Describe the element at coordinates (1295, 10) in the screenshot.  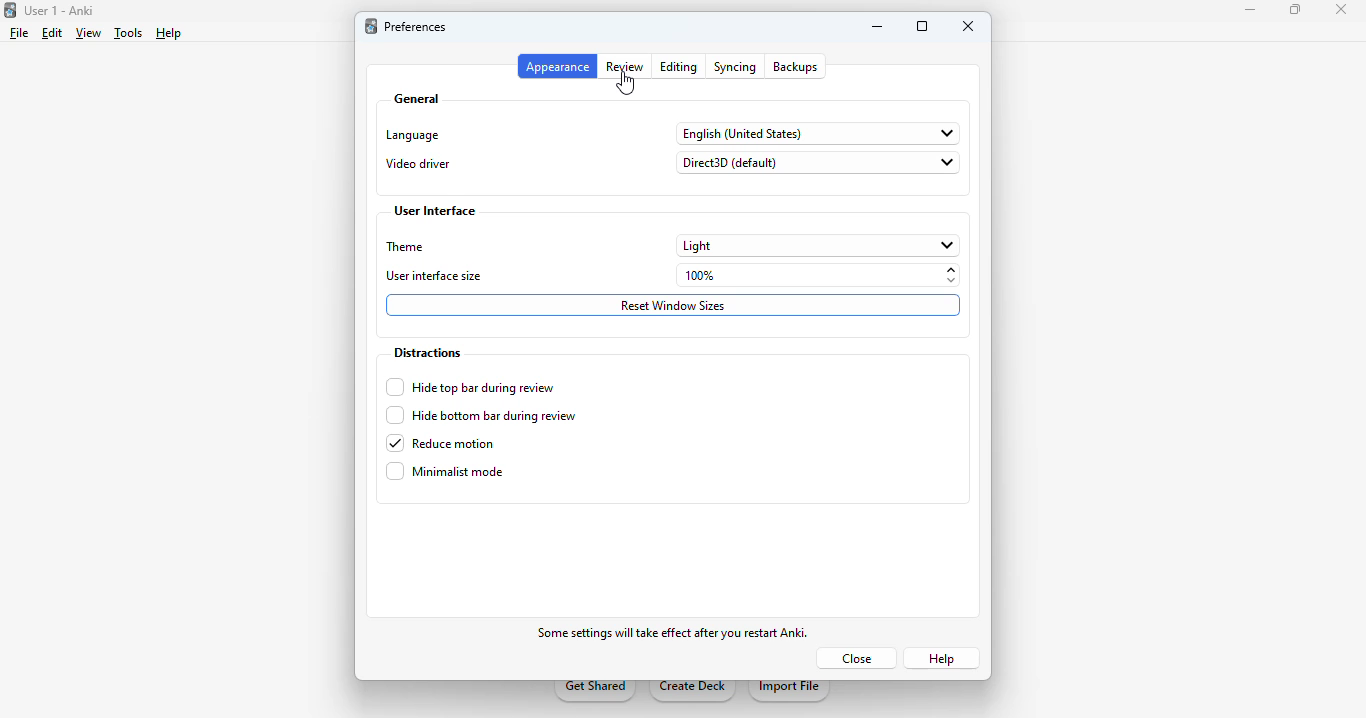
I see `maximize` at that location.